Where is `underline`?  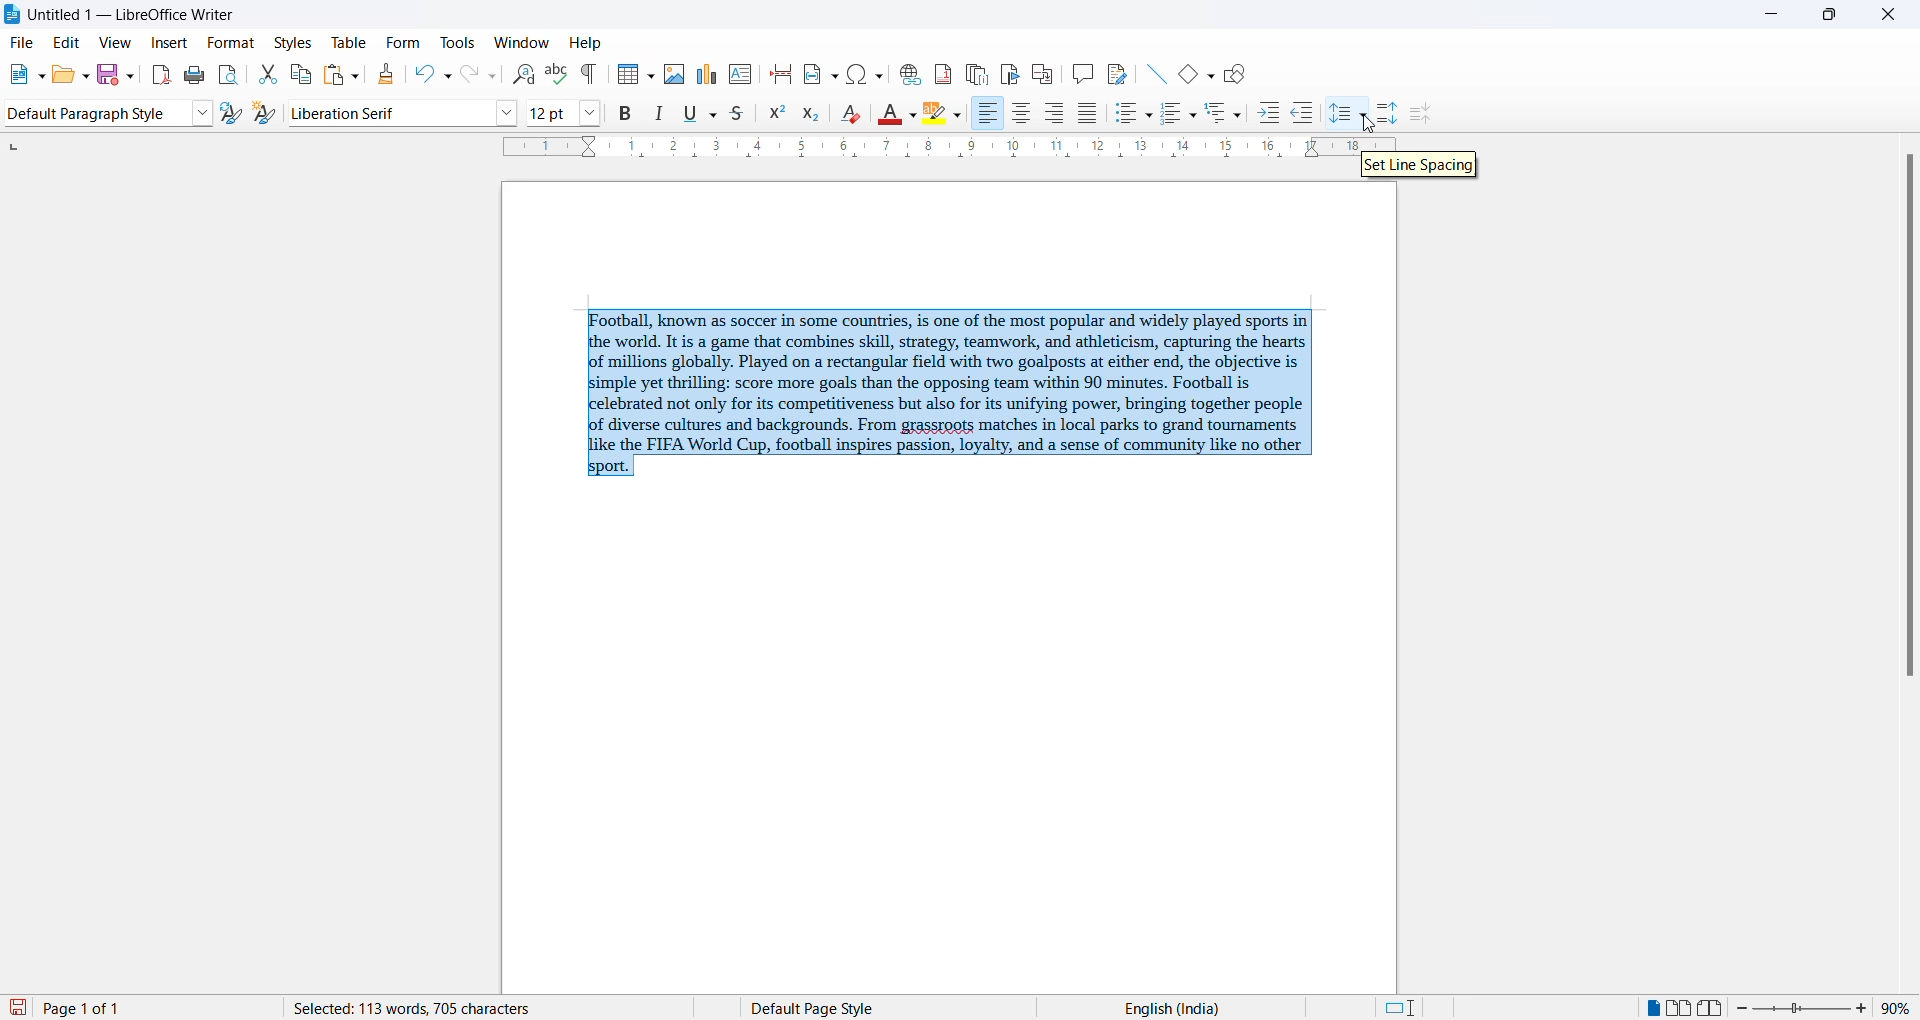
underline is located at coordinates (689, 111).